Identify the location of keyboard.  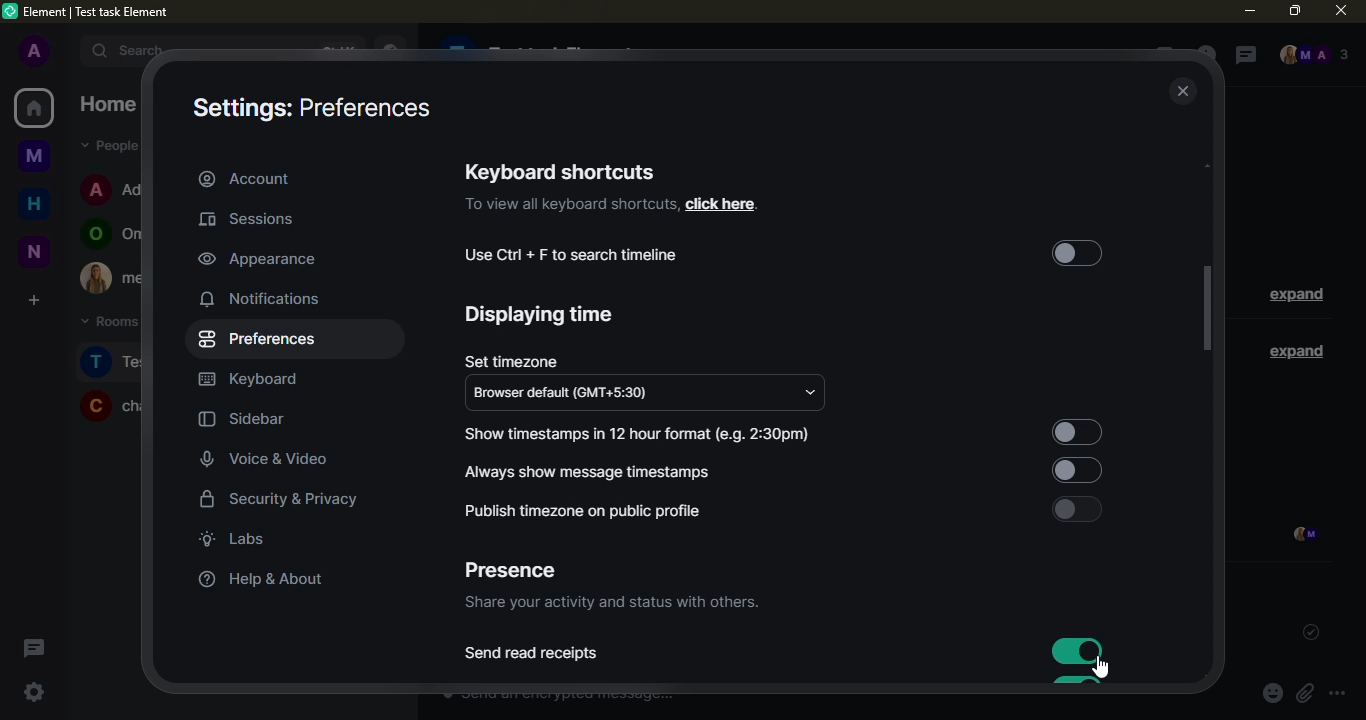
(250, 380).